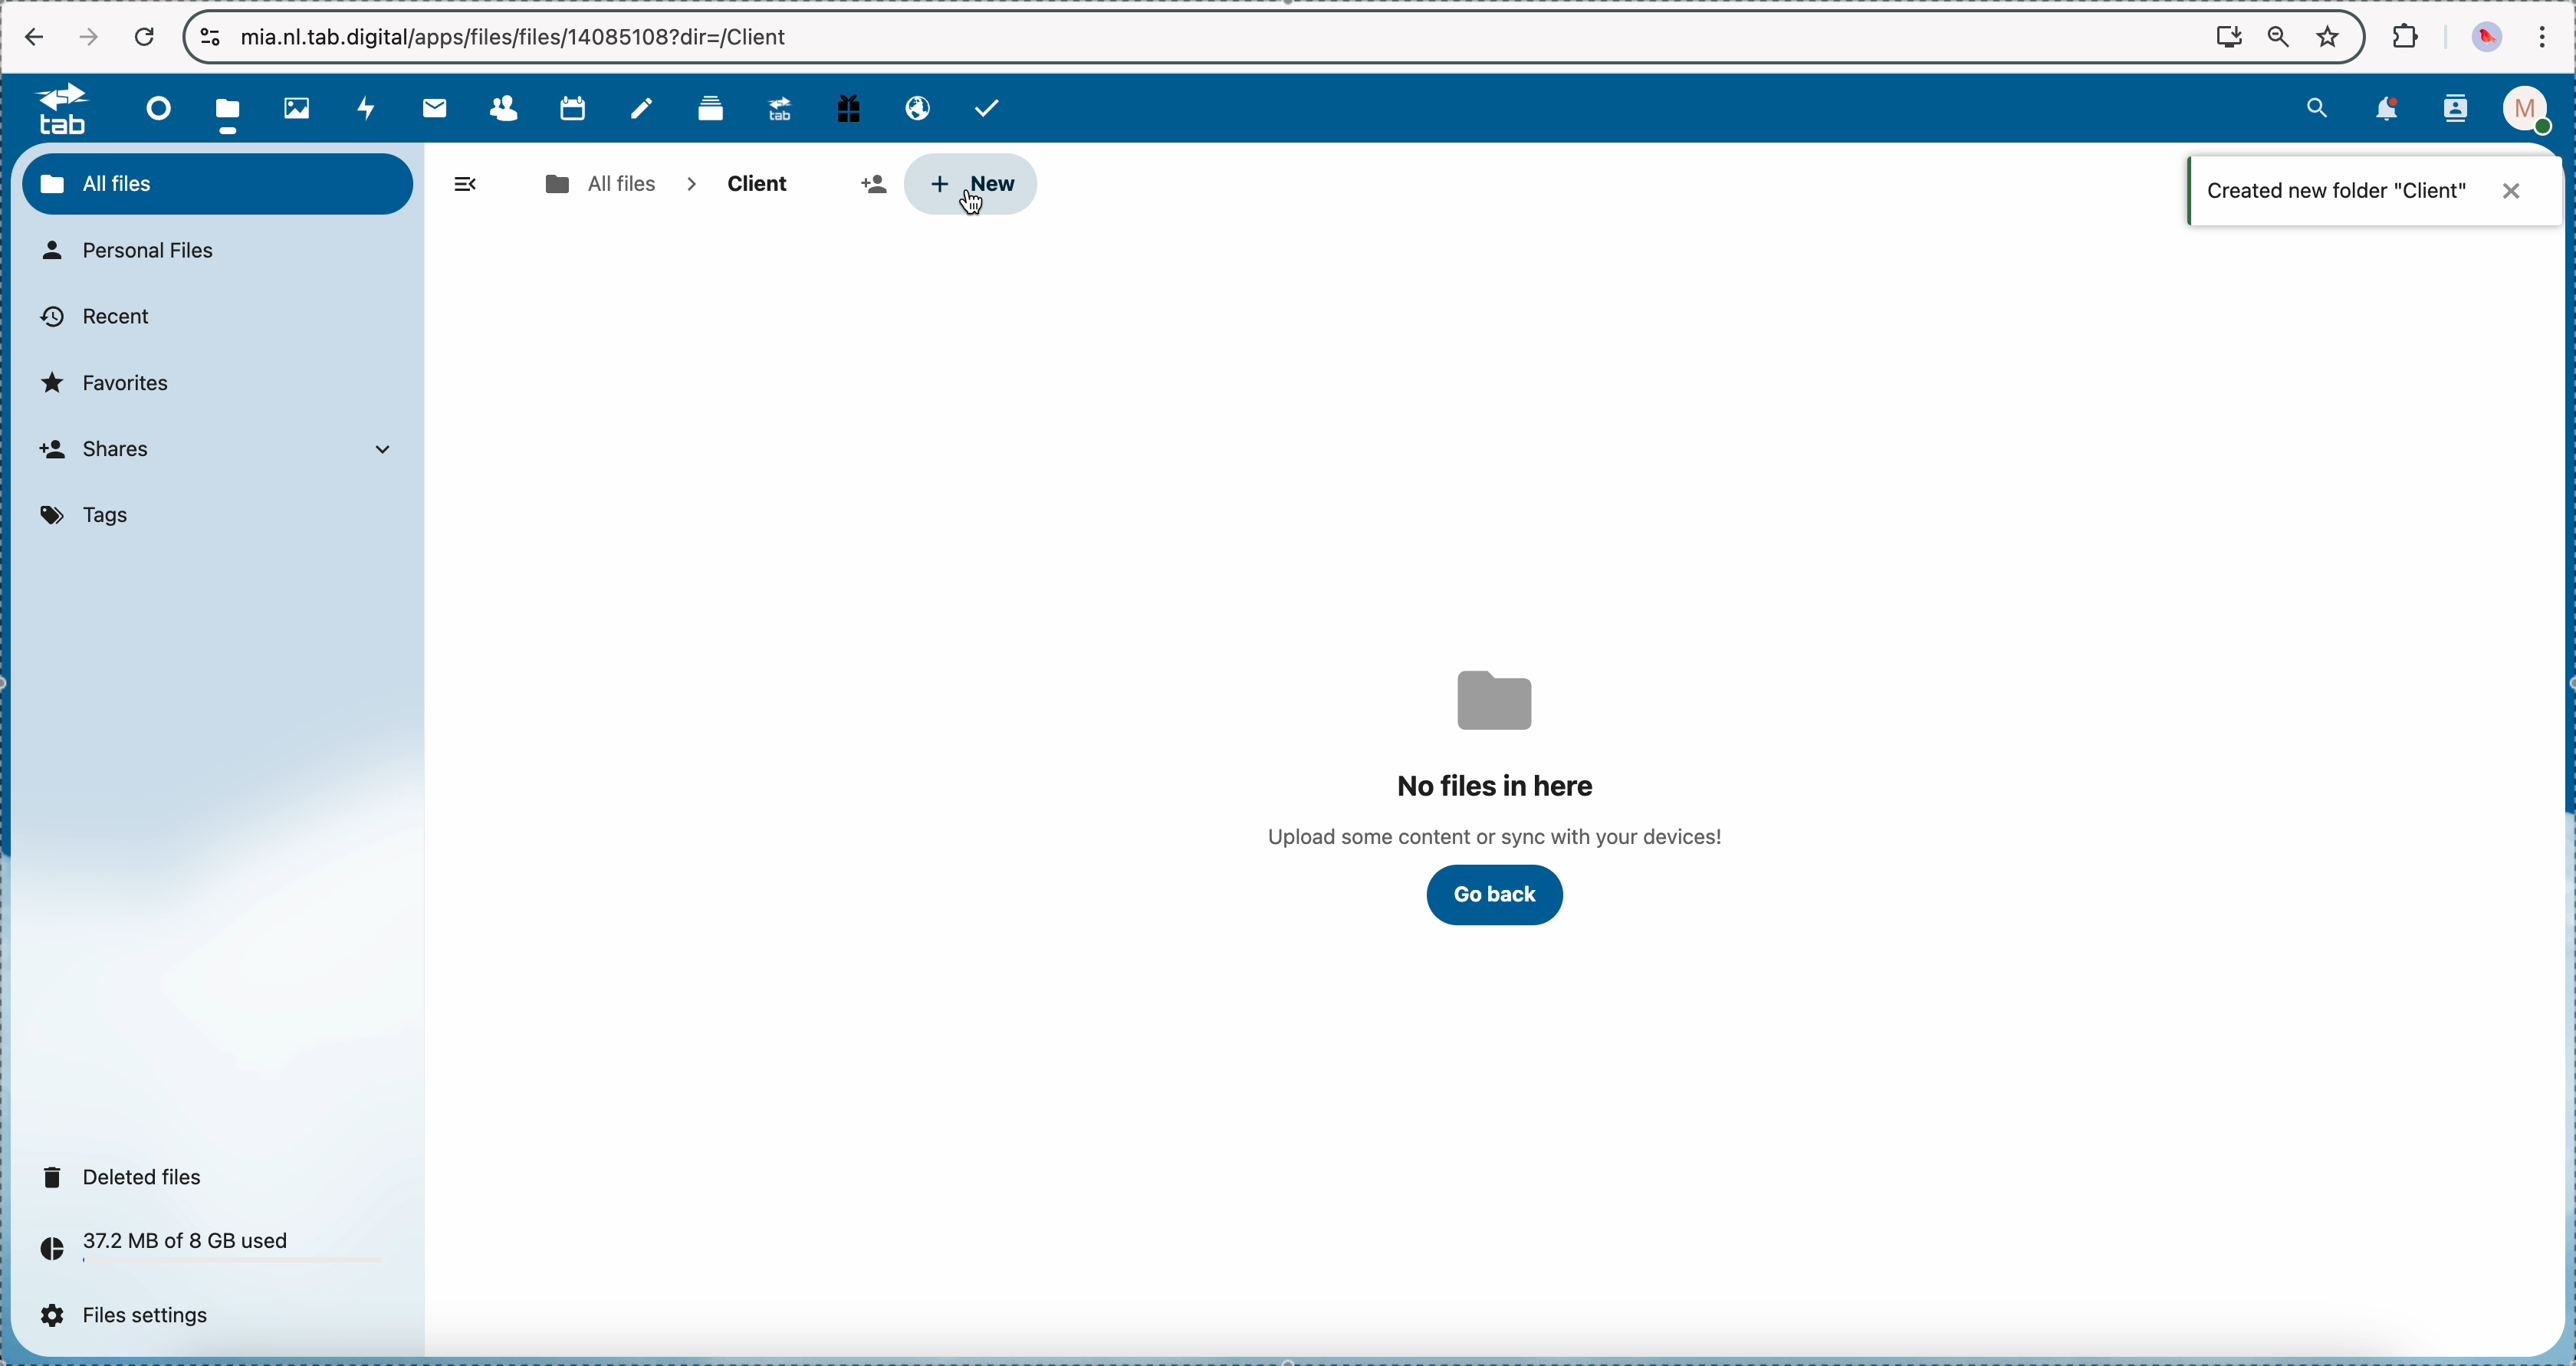 The height and width of the screenshot is (1366, 2576). Describe the element at coordinates (780, 107) in the screenshot. I see `upgrade` at that location.